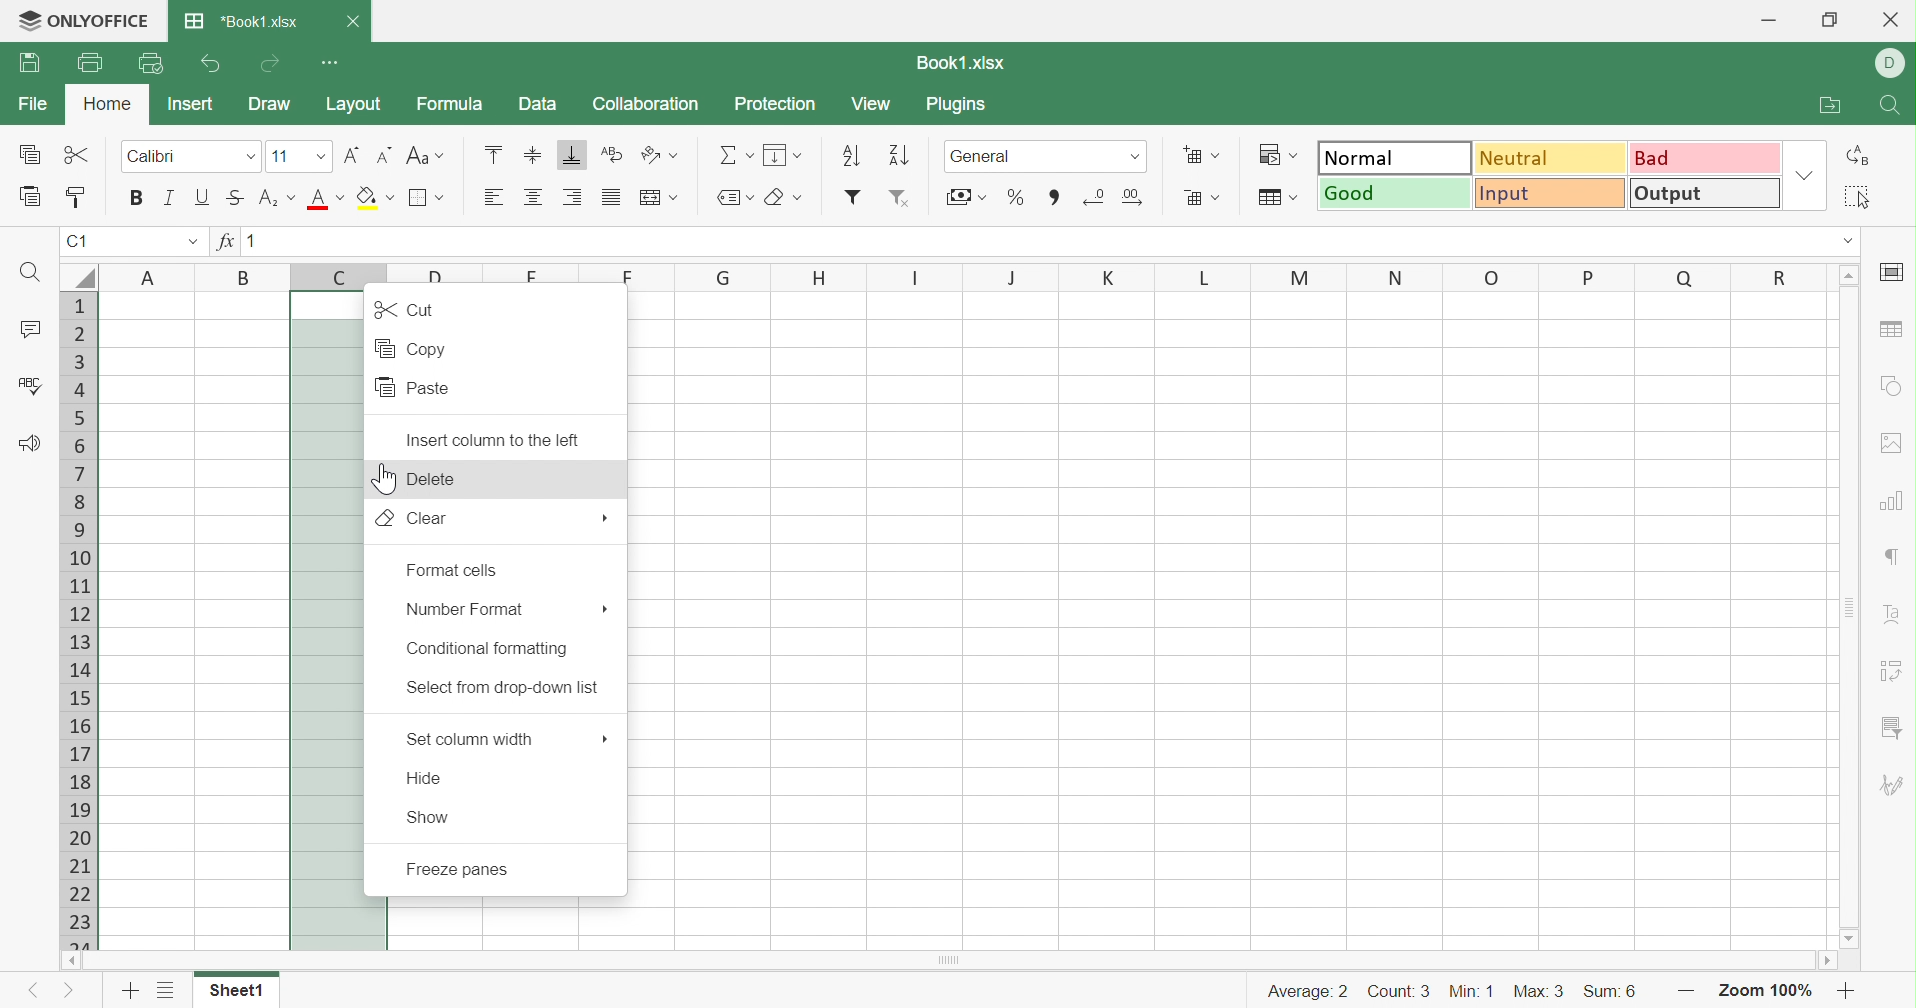  I want to click on Descending order, so click(896, 158).